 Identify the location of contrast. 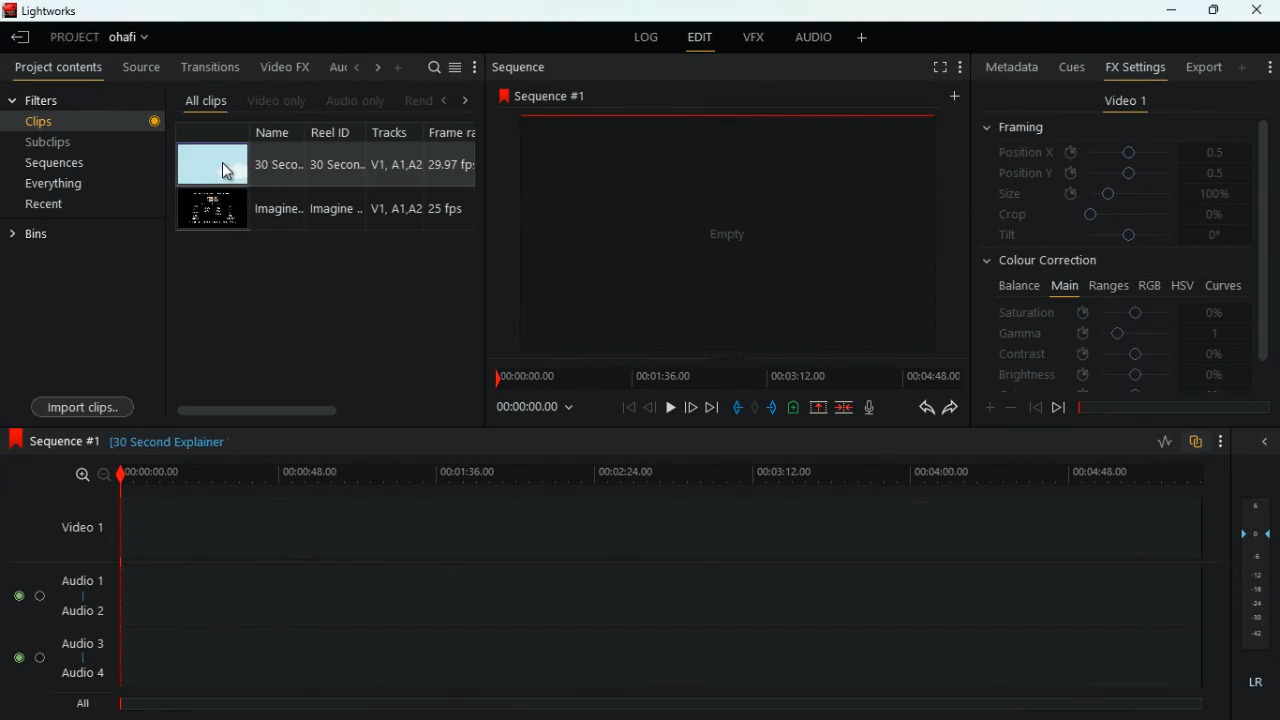
(1110, 355).